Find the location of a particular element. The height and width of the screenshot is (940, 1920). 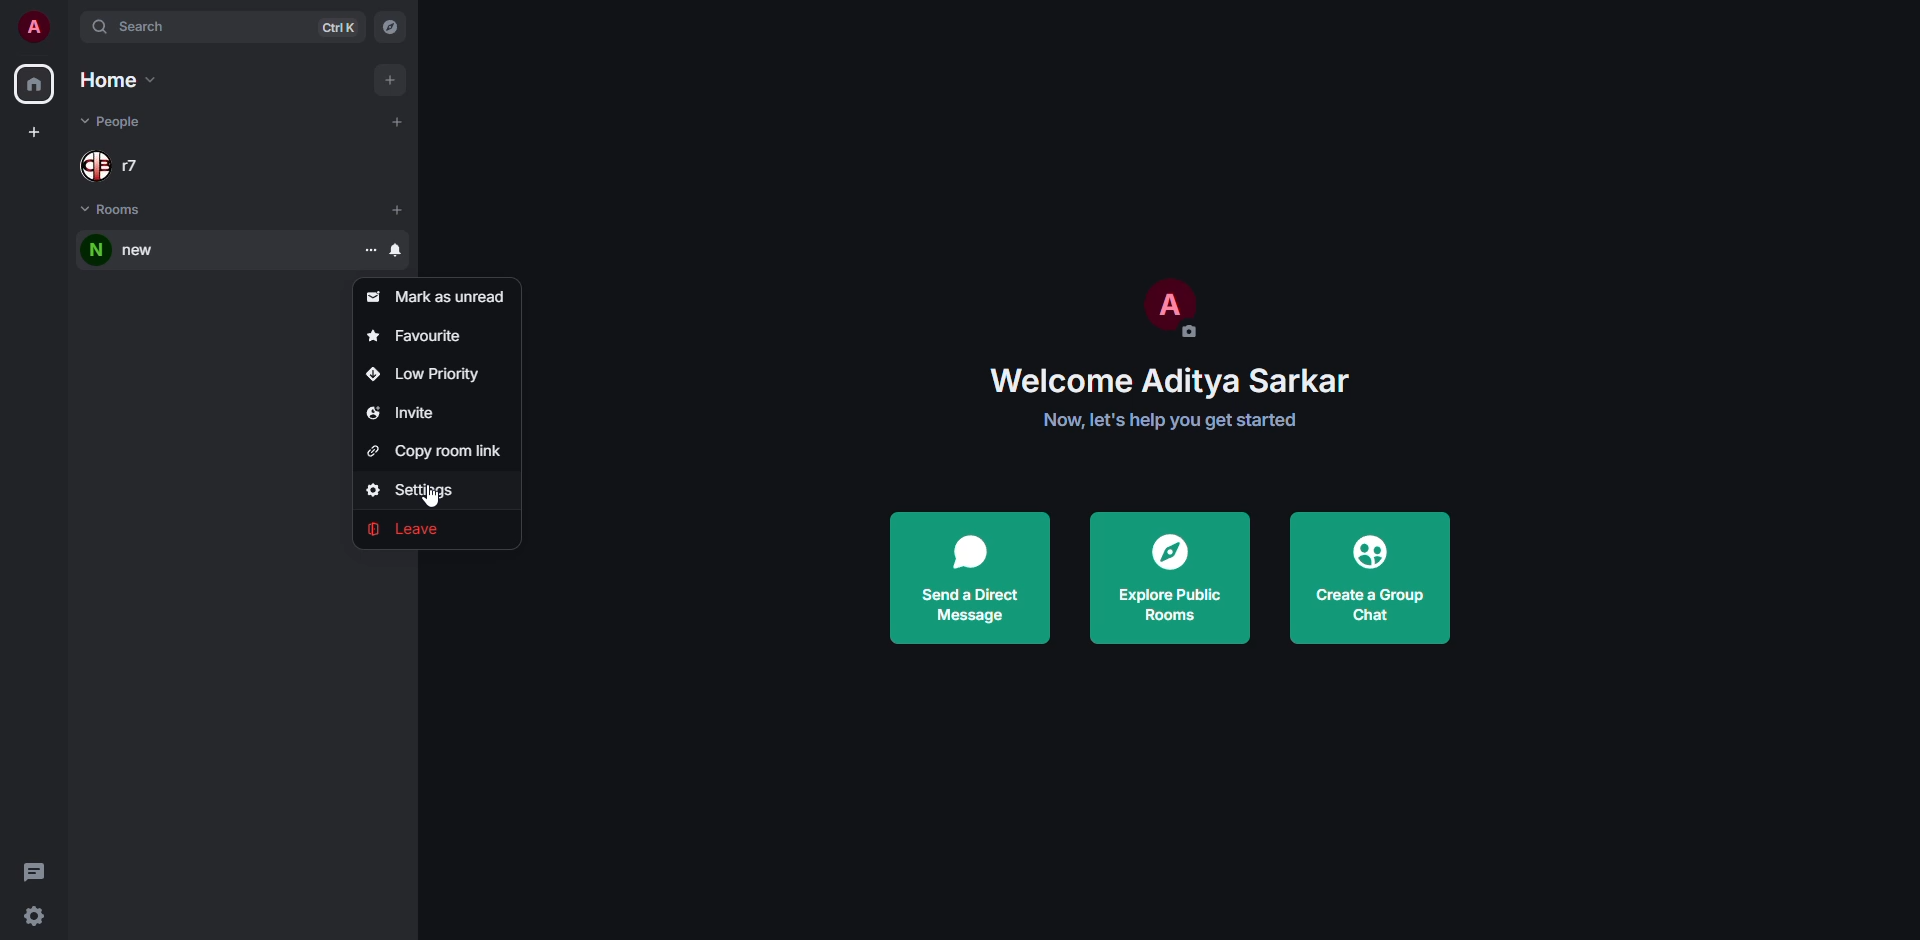

add is located at coordinates (390, 77).